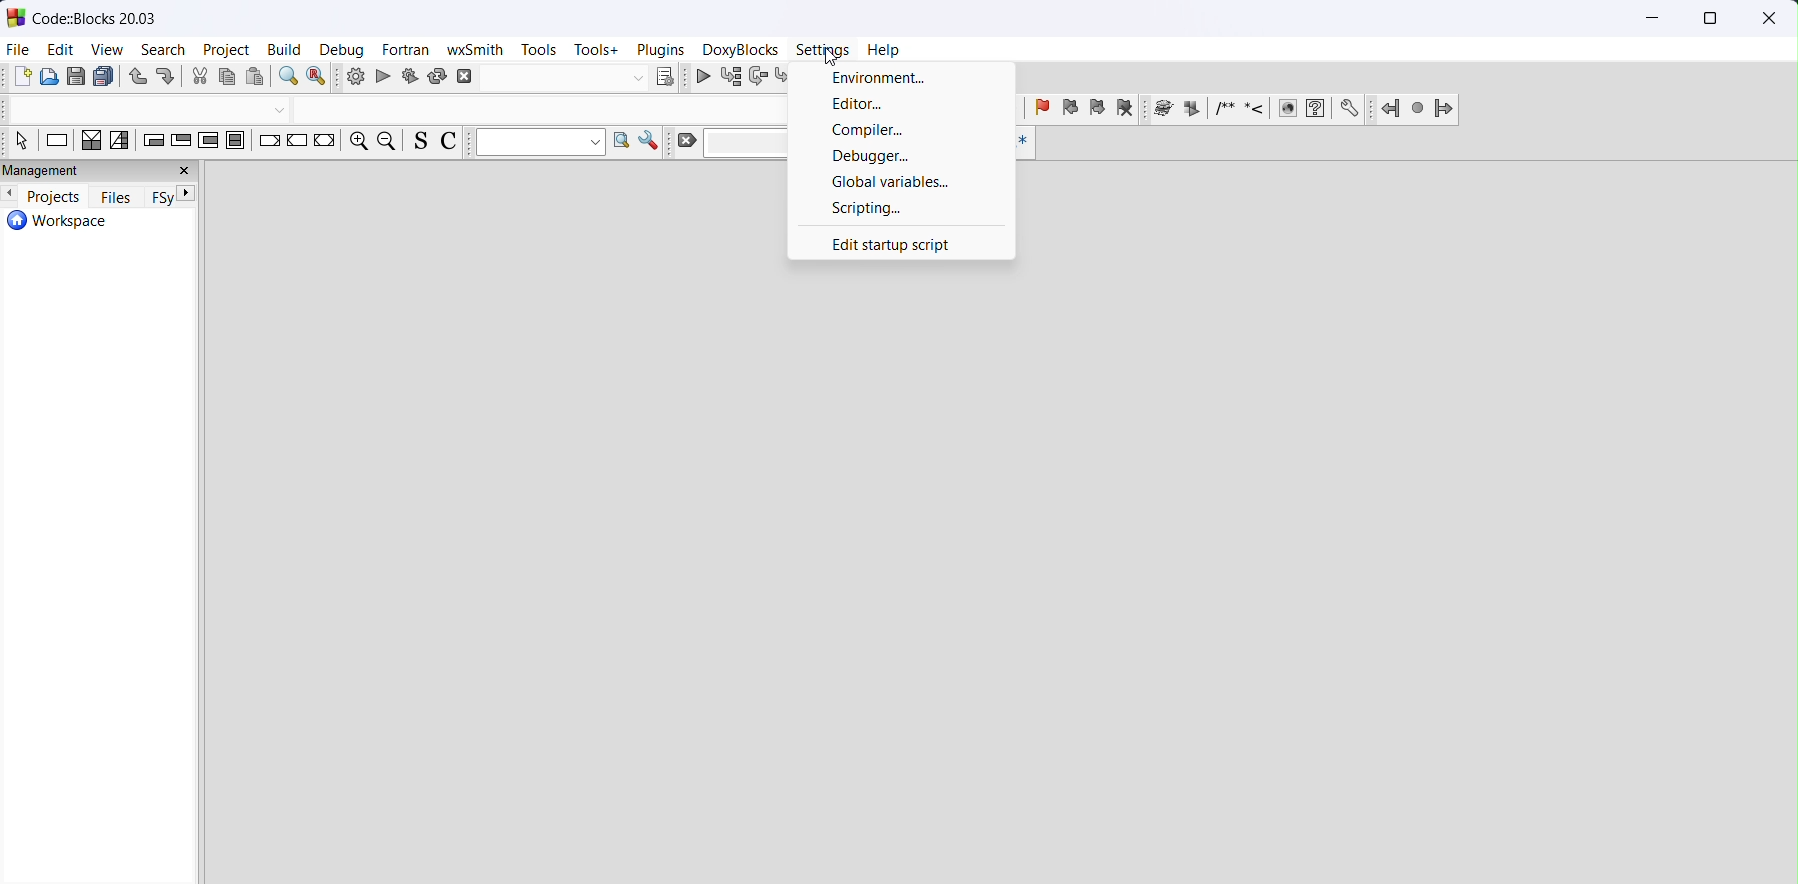  What do you see at coordinates (229, 51) in the screenshot?
I see `project` at bounding box center [229, 51].